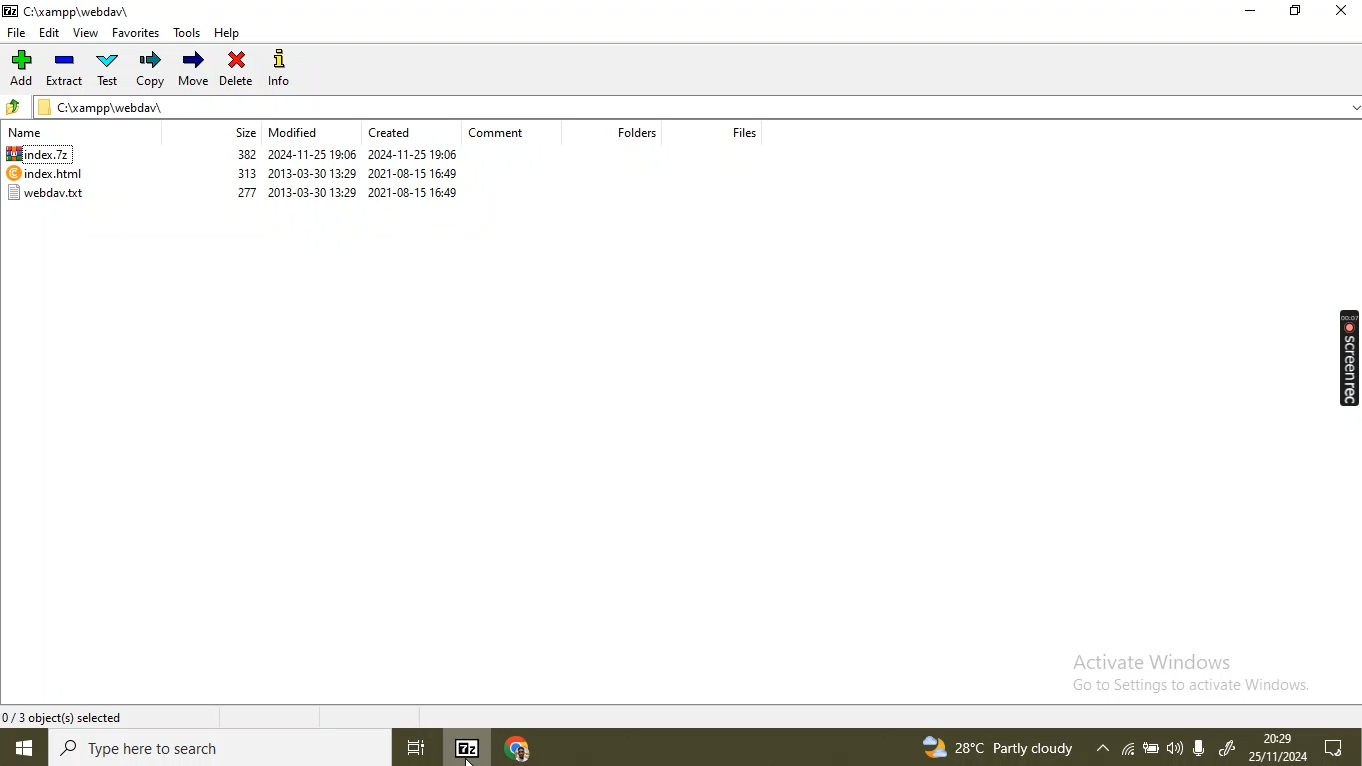  I want to click on 277, so click(248, 192).